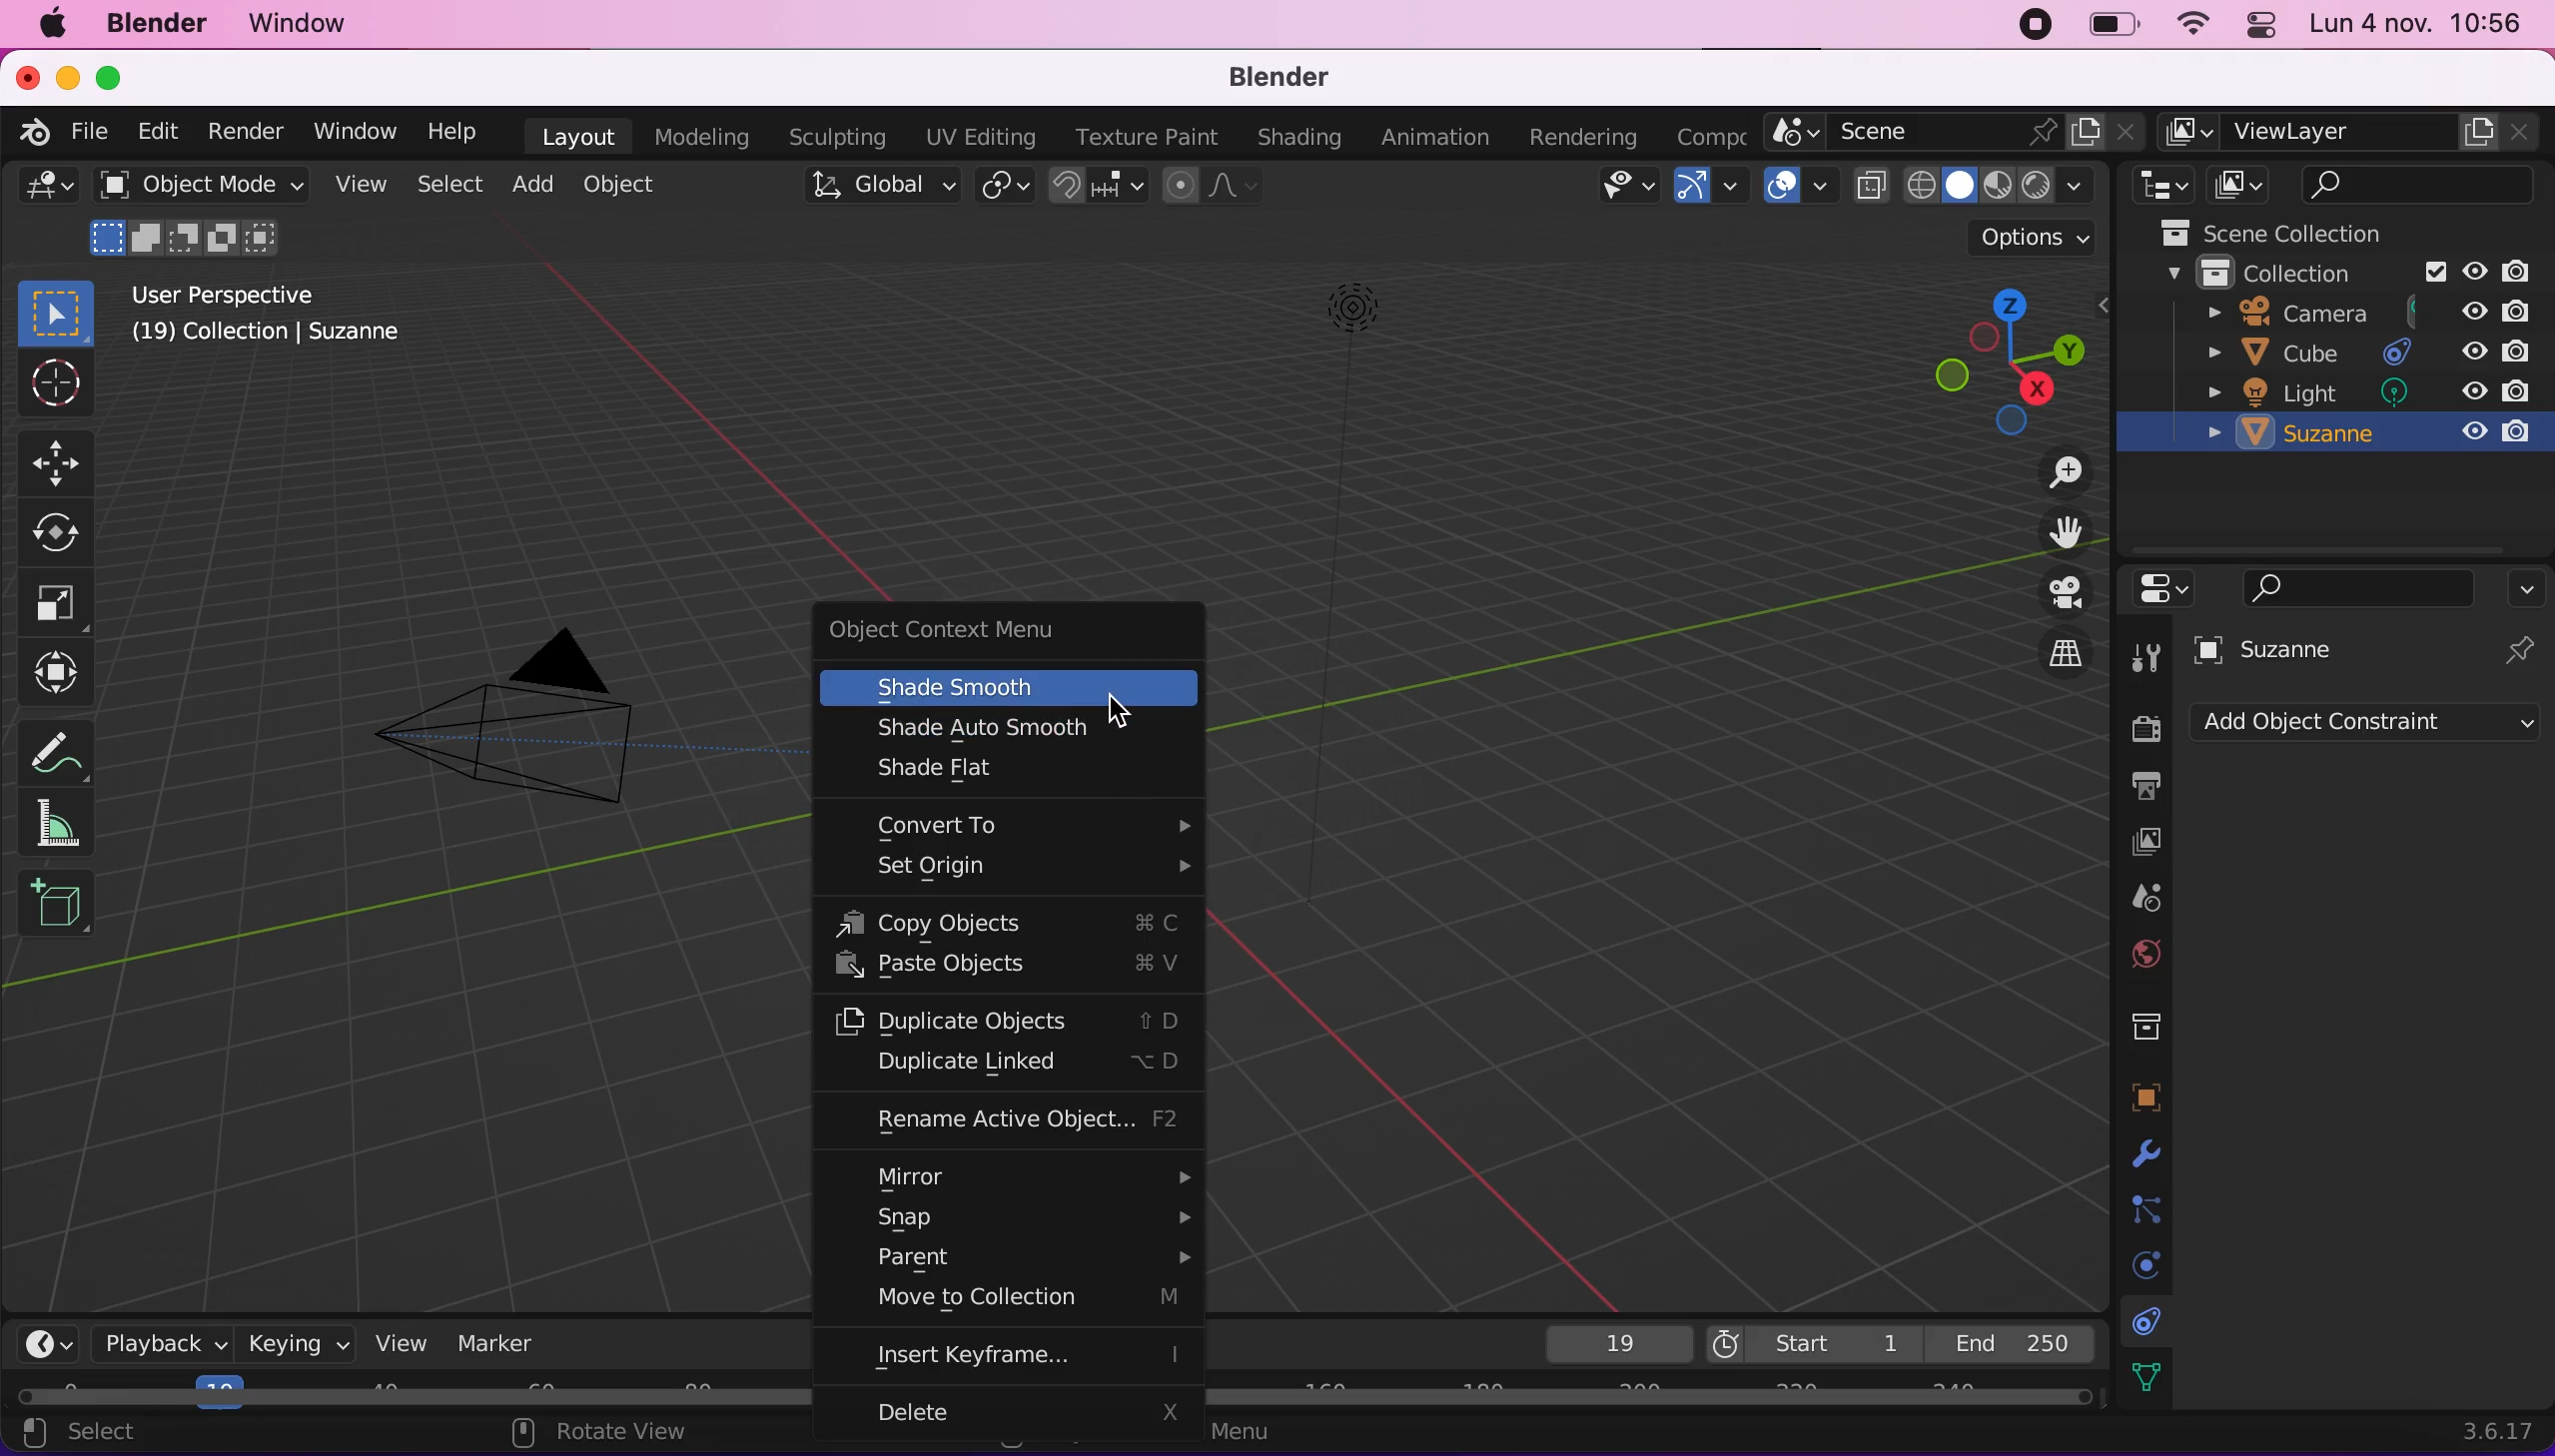  I want to click on options, so click(2012, 237).